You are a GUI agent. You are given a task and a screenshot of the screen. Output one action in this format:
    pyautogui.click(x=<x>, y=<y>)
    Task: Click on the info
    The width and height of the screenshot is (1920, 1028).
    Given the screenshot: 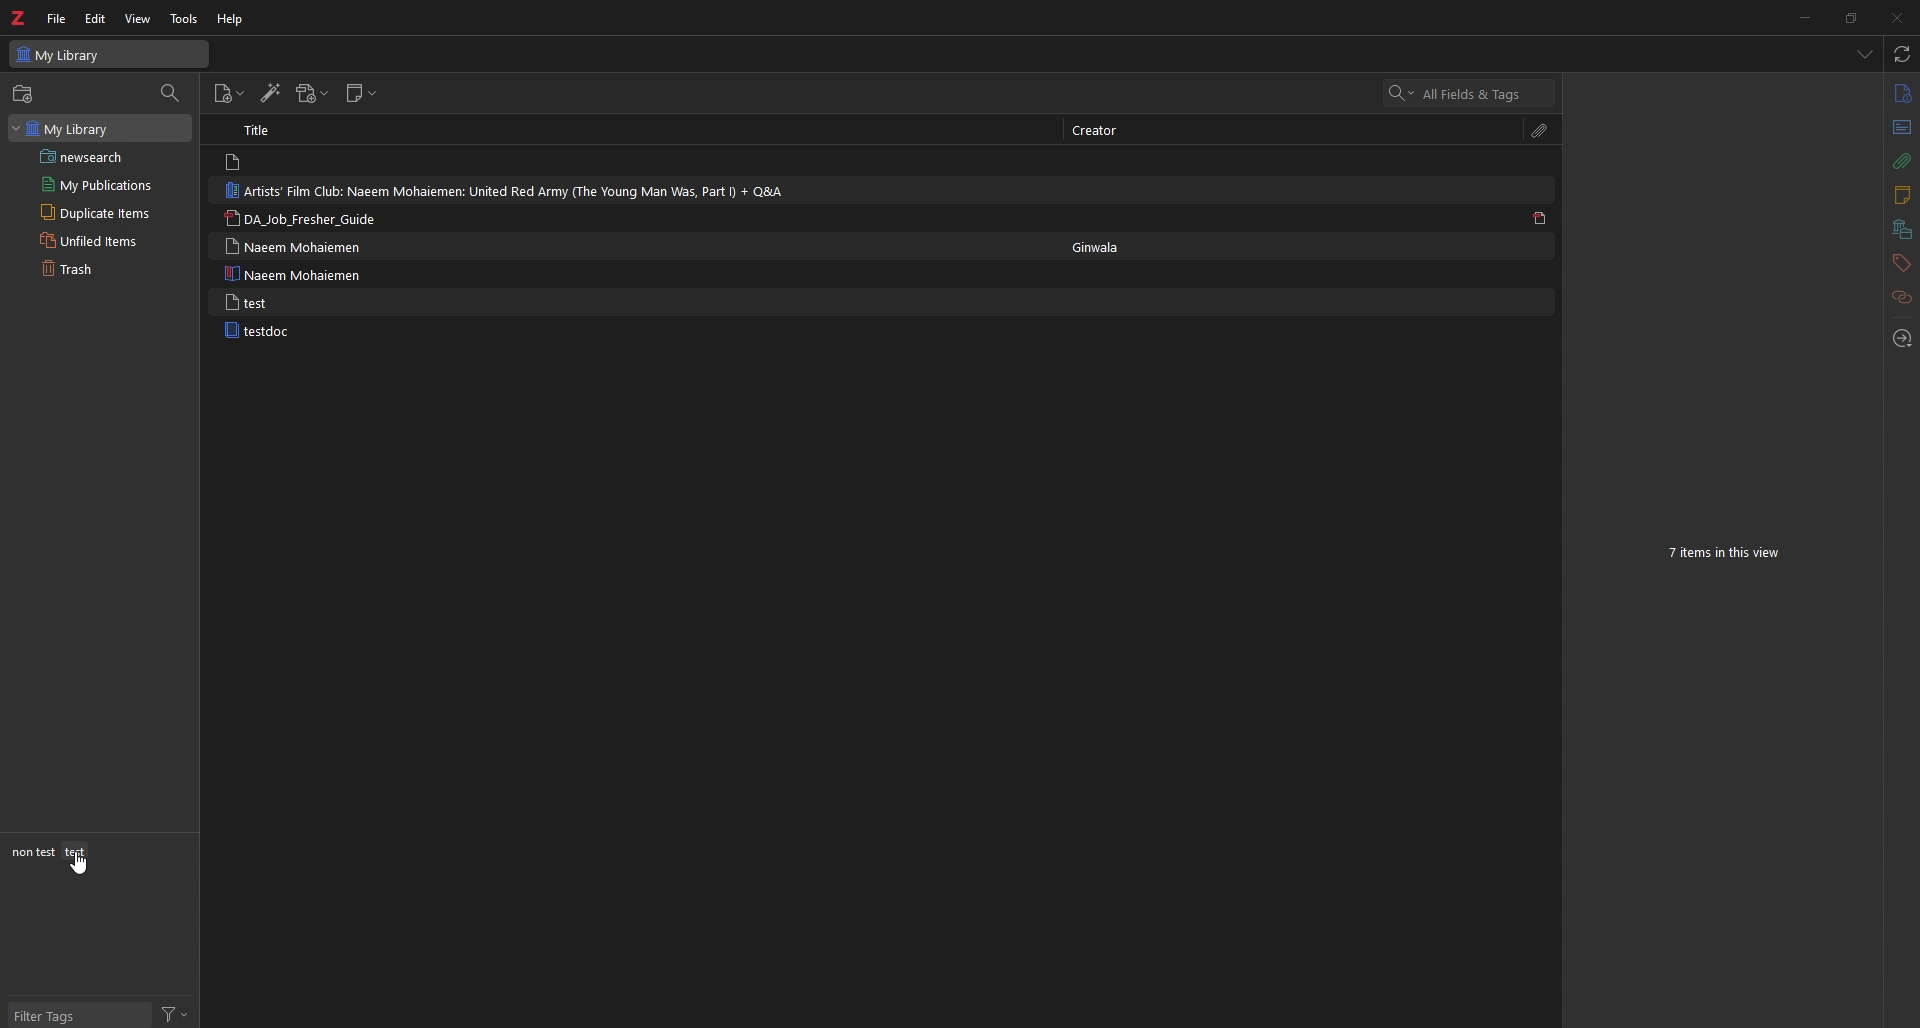 What is the action you would take?
    pyautogui.click(x=1902, y=94)
    